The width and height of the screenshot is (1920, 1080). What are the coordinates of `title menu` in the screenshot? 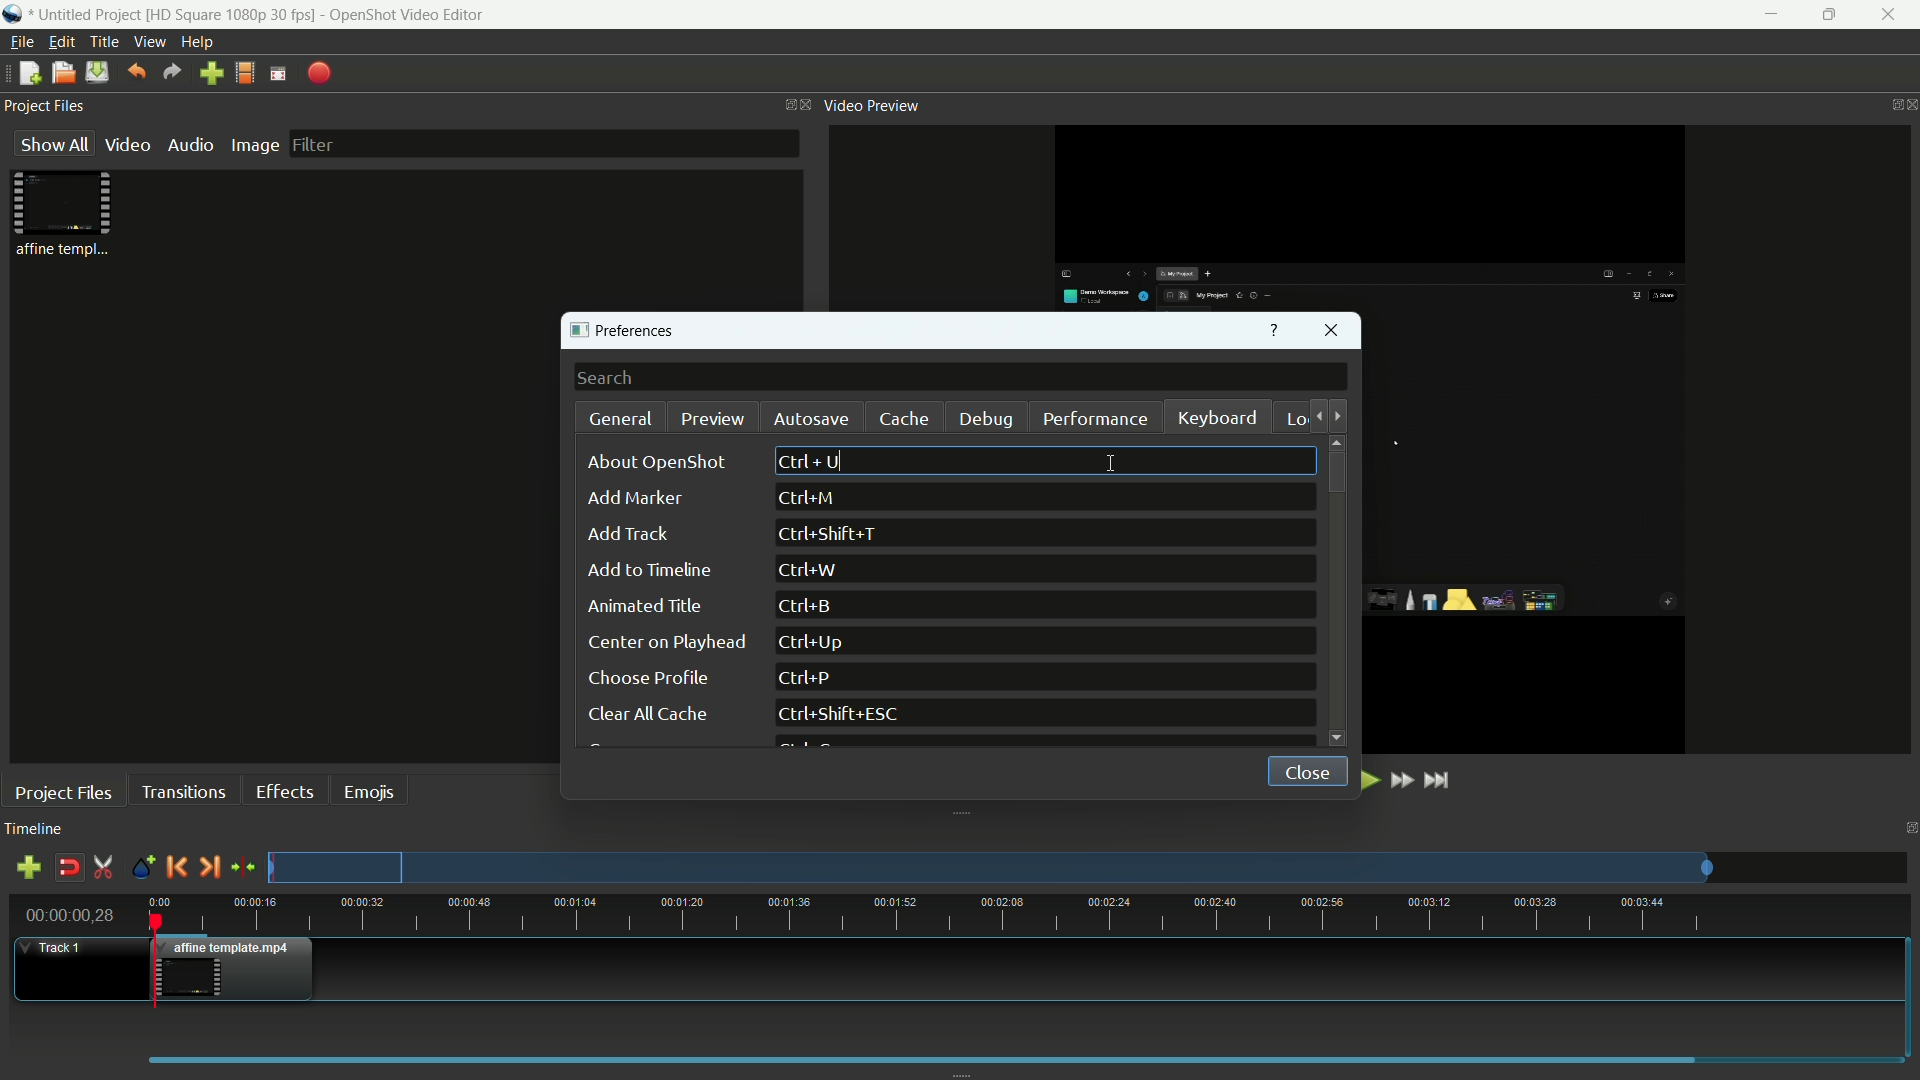 It's located at (104, 41).